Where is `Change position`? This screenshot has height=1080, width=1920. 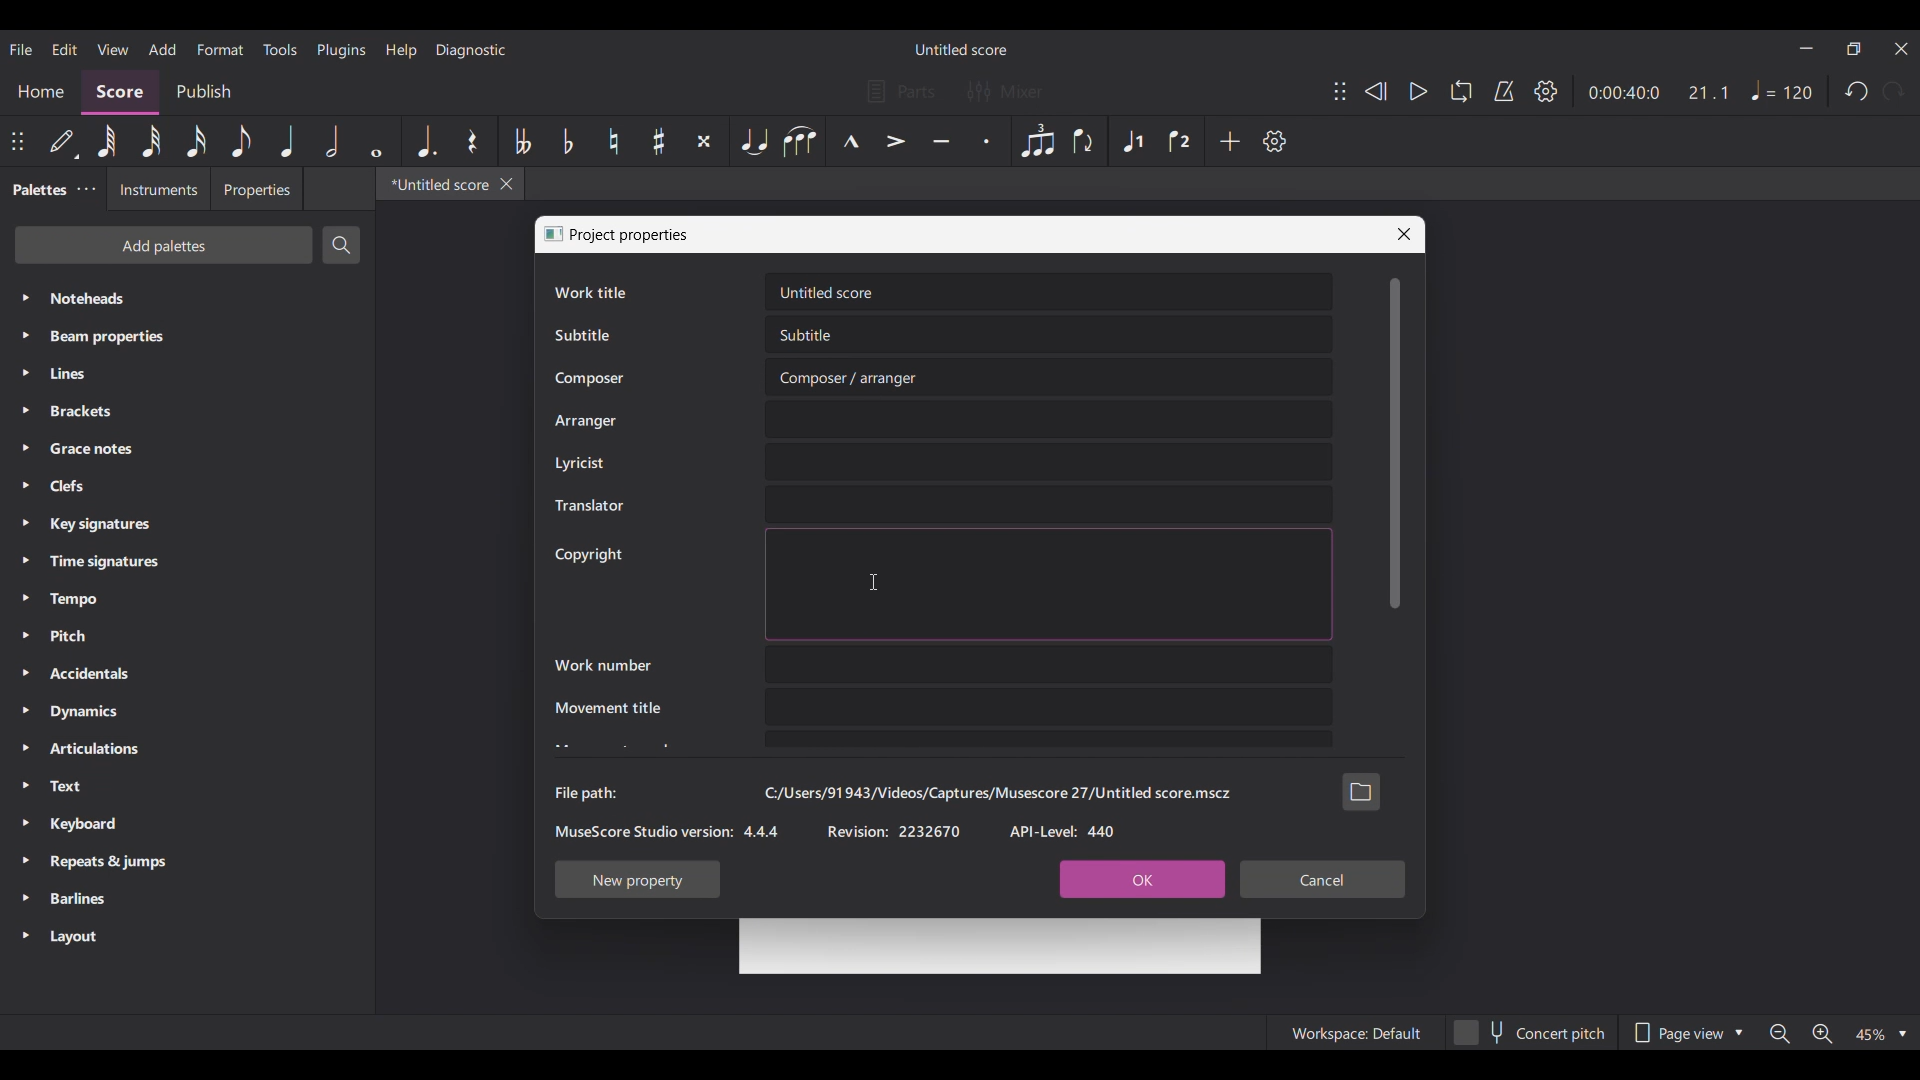 Change position is located at coordinates (1341, 91).